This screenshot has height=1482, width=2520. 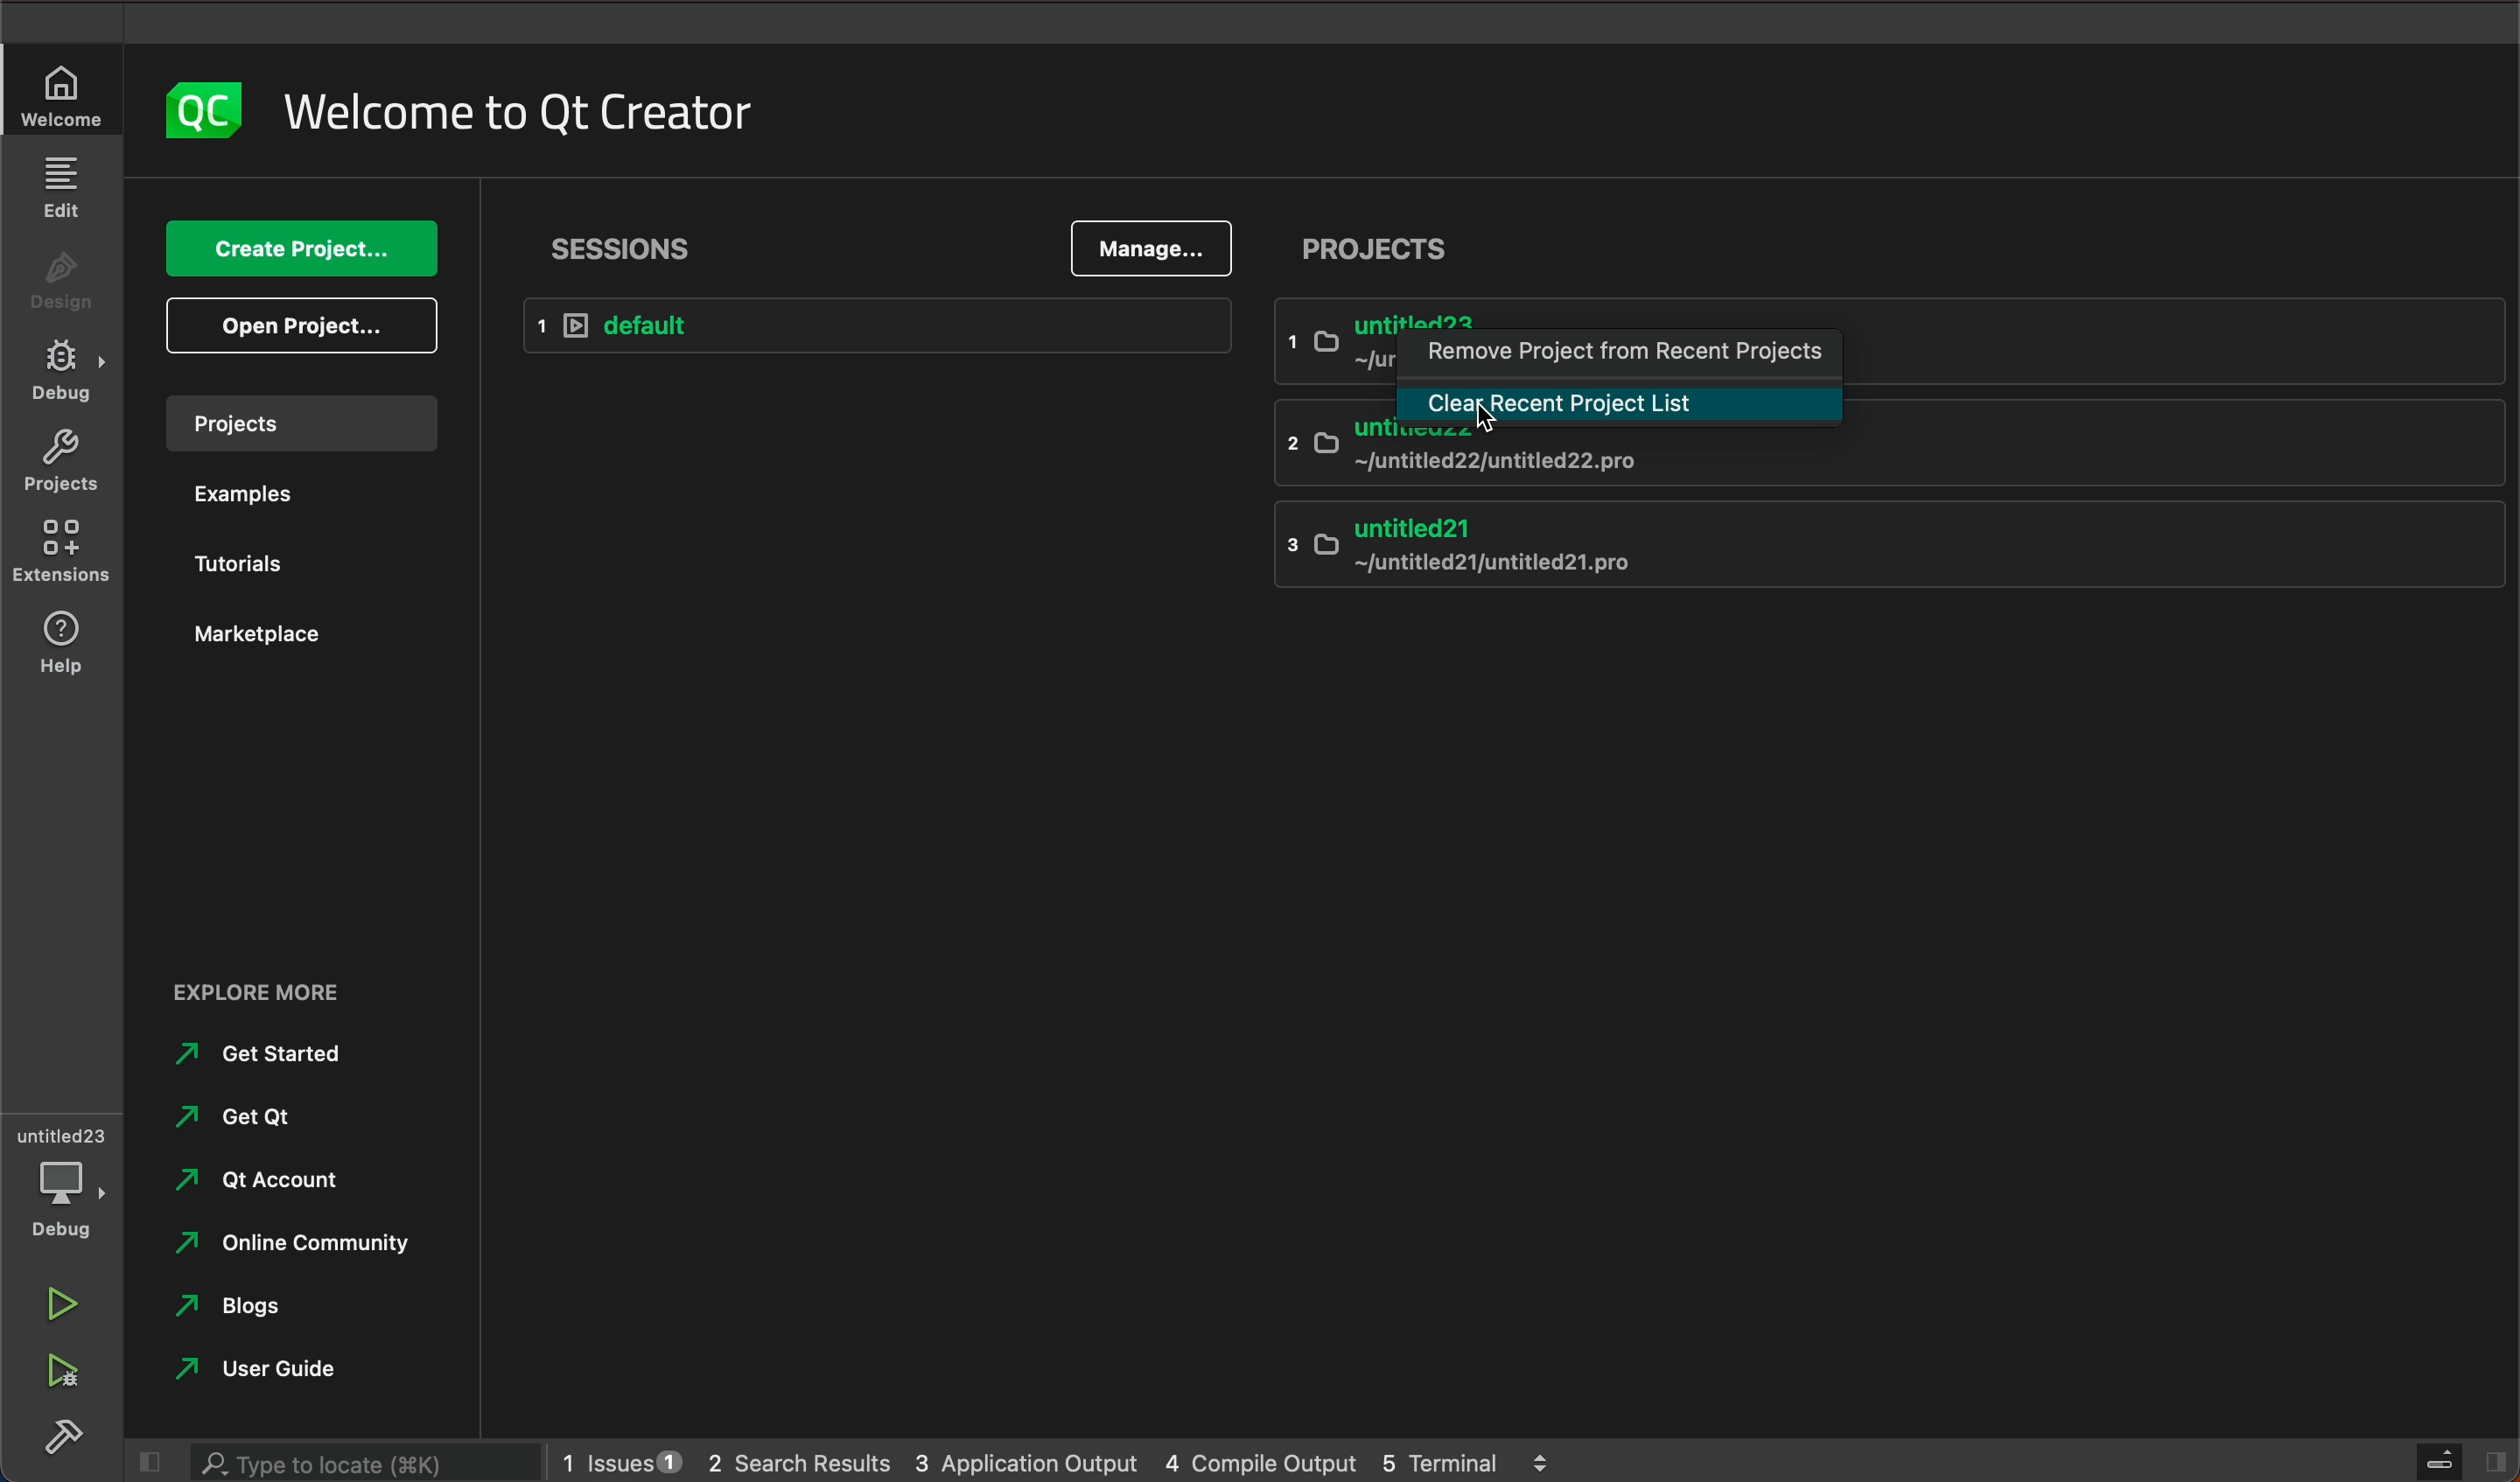 I want to click on cursor, so click(x=1498, y=412).